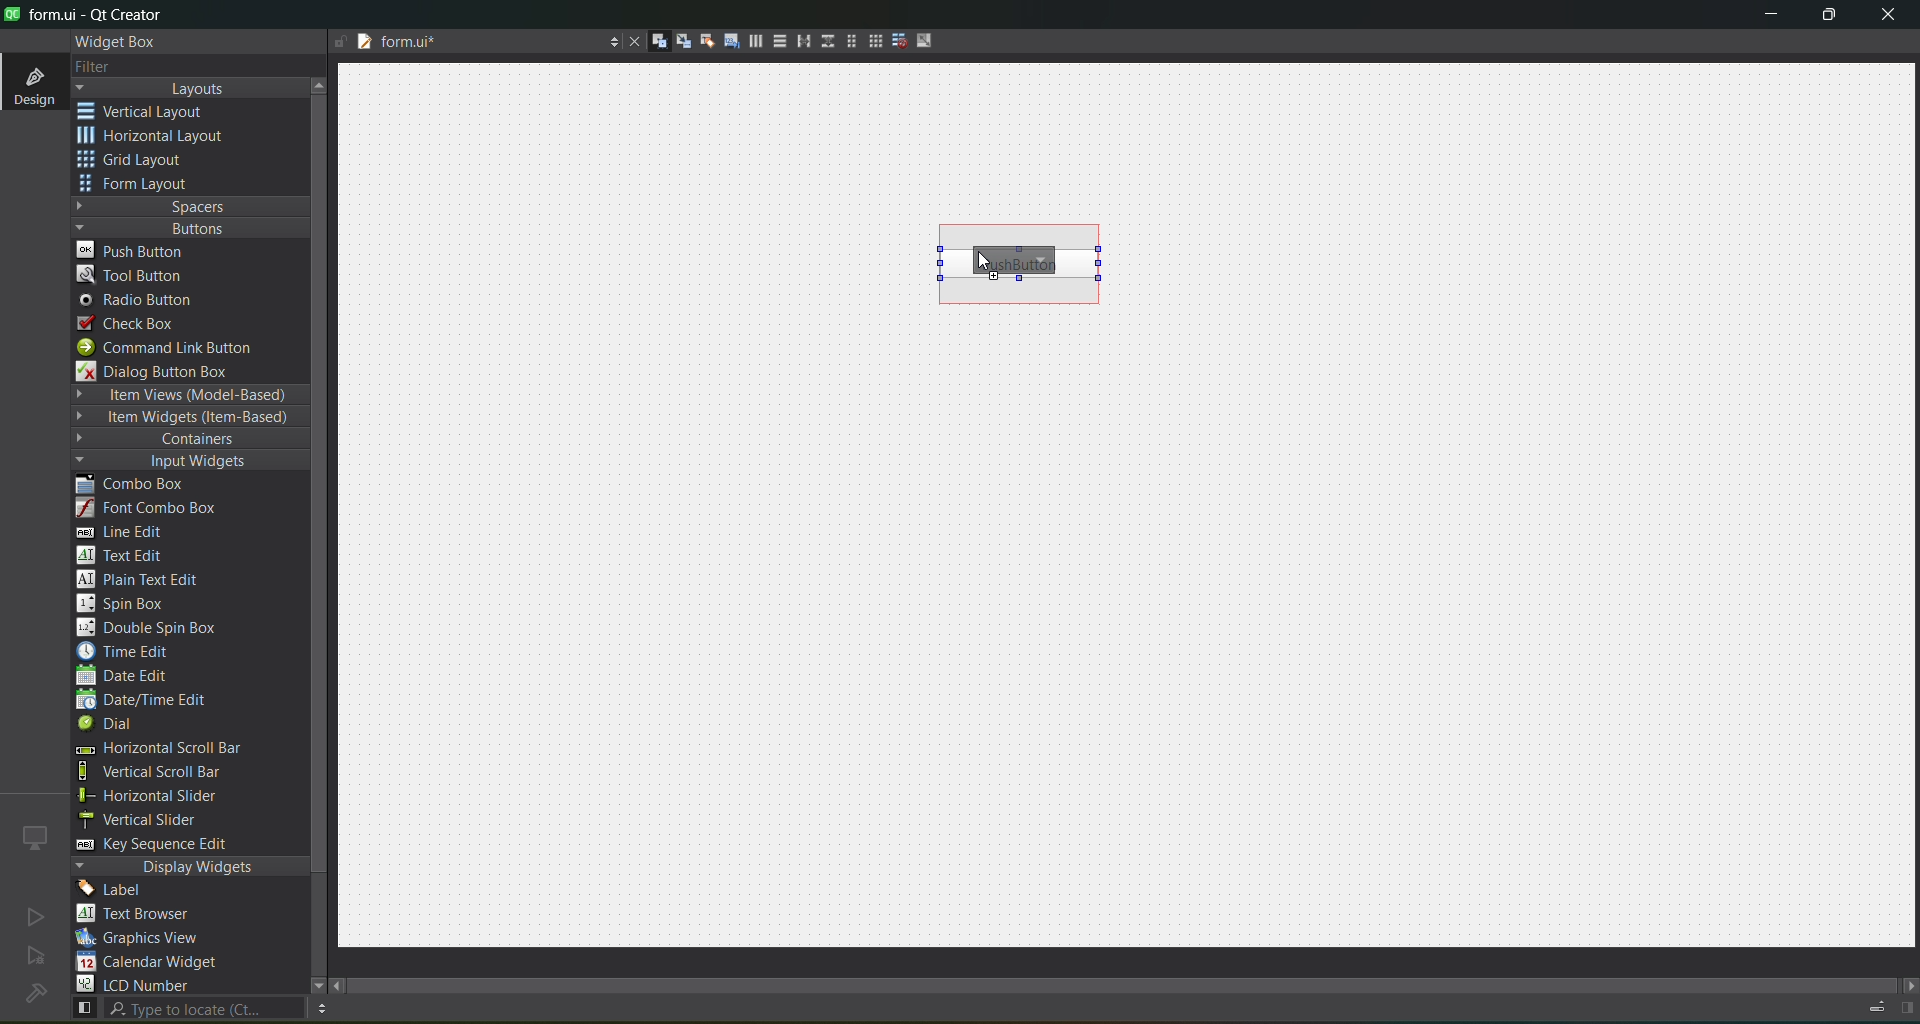  What do you see at coordinates (774, 40) in the screenshot?
I see `layout vertically` at bounding box center [774, 40].